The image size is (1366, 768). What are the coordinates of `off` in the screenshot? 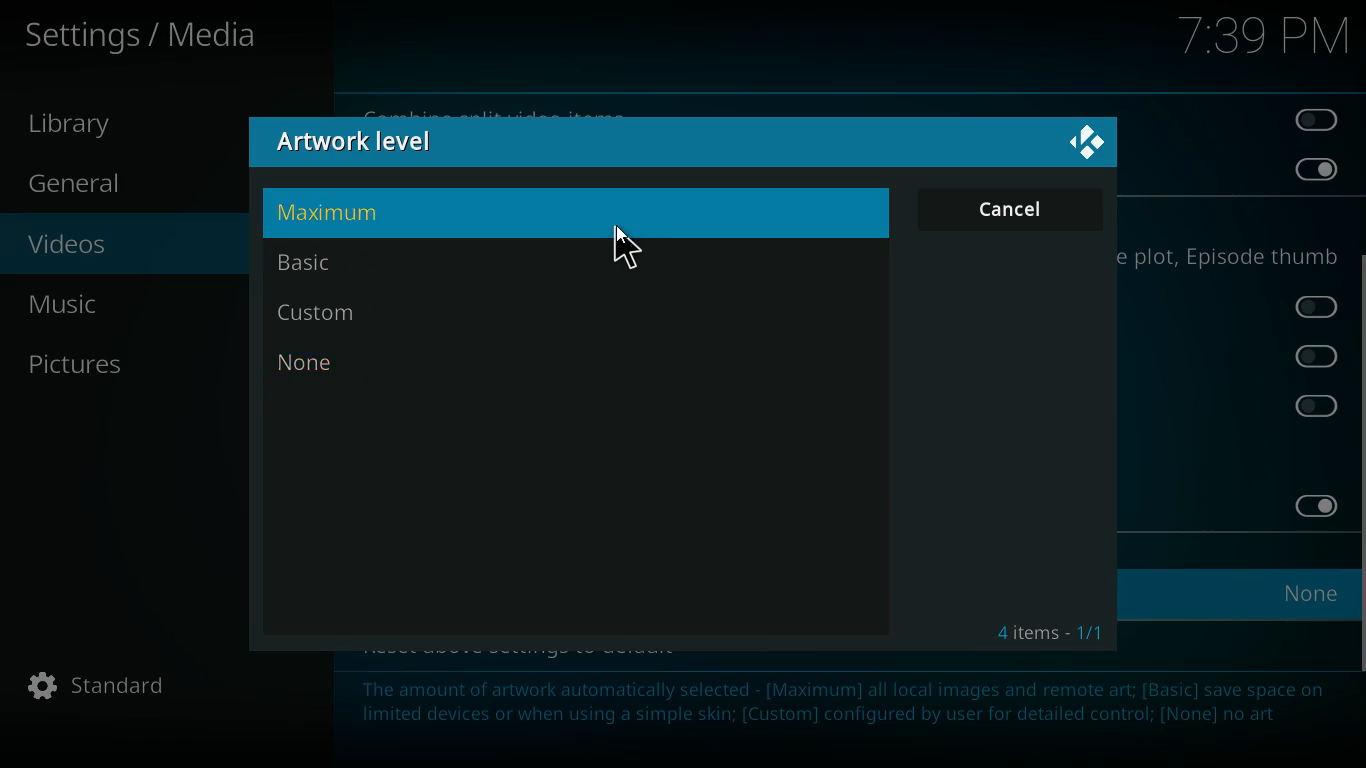 It's located at (1317, 406).